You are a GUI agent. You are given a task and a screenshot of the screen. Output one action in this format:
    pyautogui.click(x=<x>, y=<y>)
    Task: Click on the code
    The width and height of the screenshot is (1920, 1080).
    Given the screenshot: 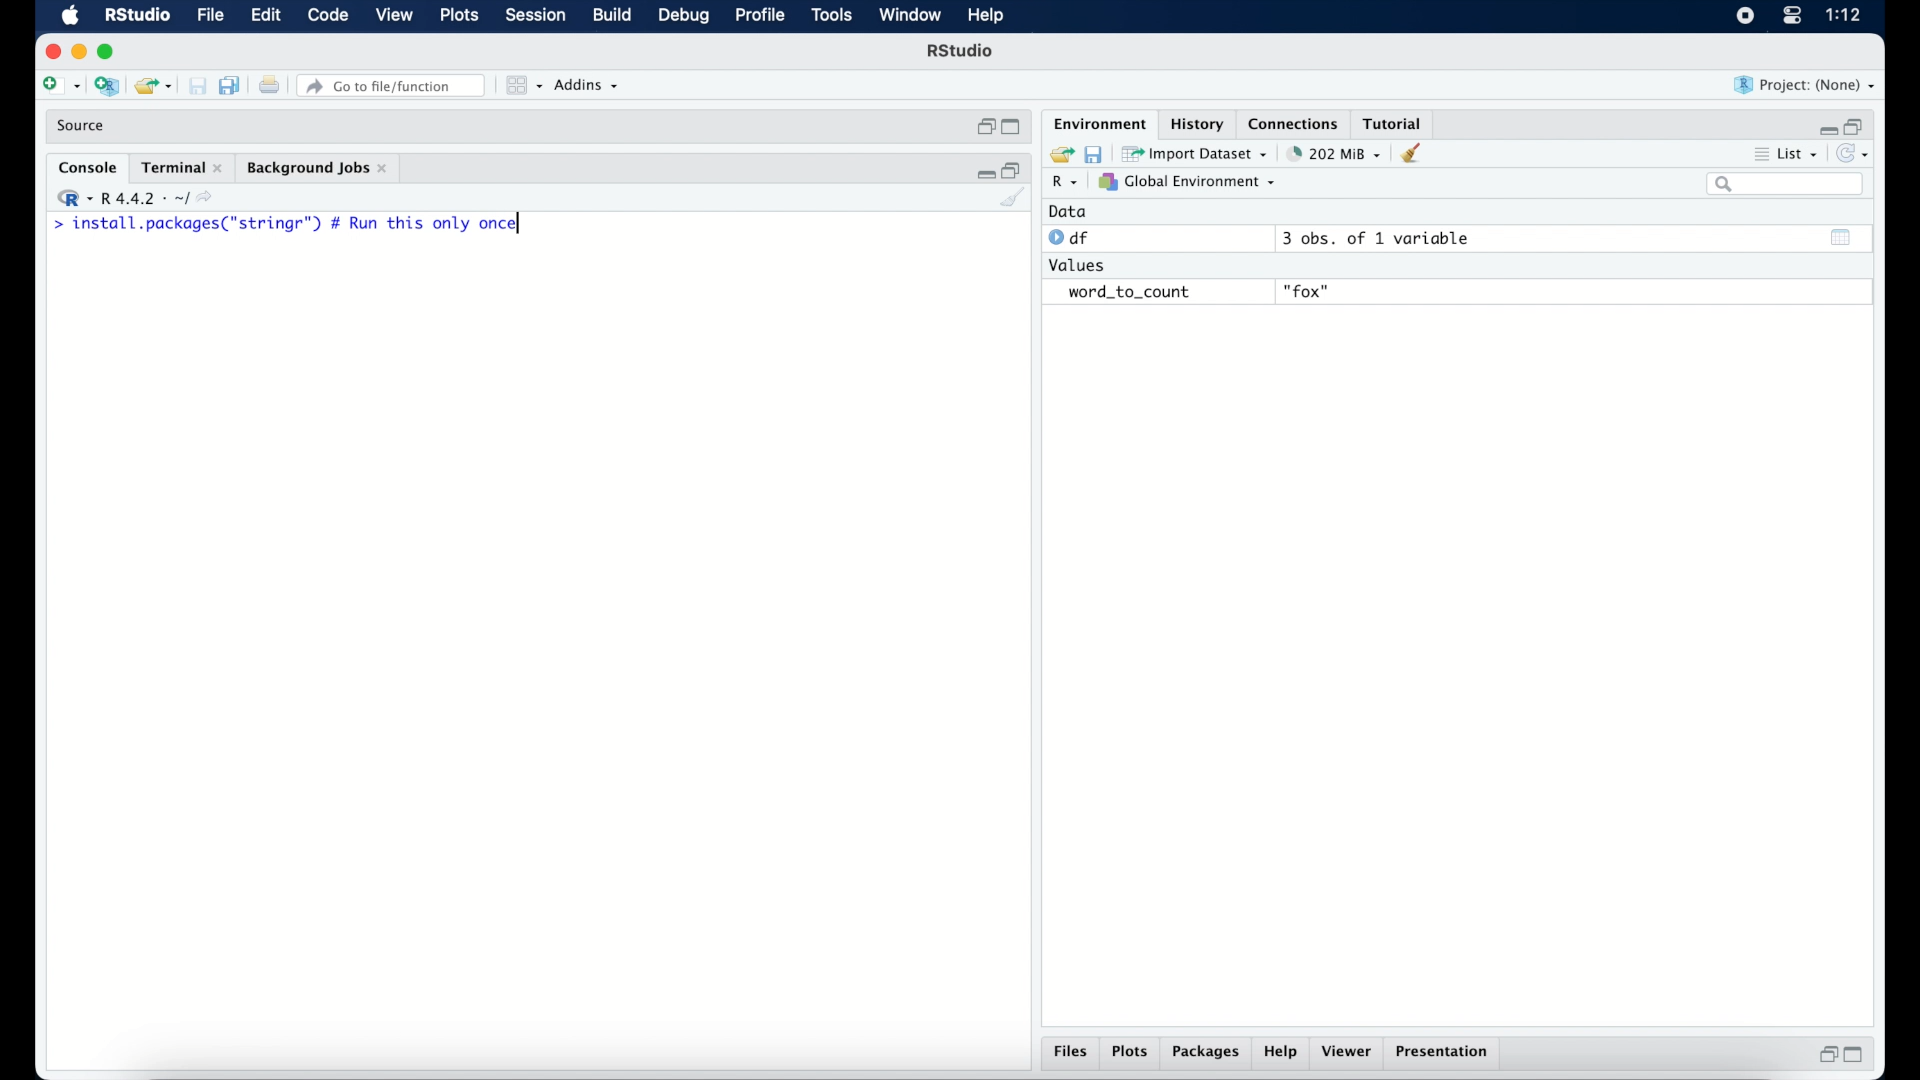 What is the action you would take?
    pyautogui.click(x=328, y=16)
    